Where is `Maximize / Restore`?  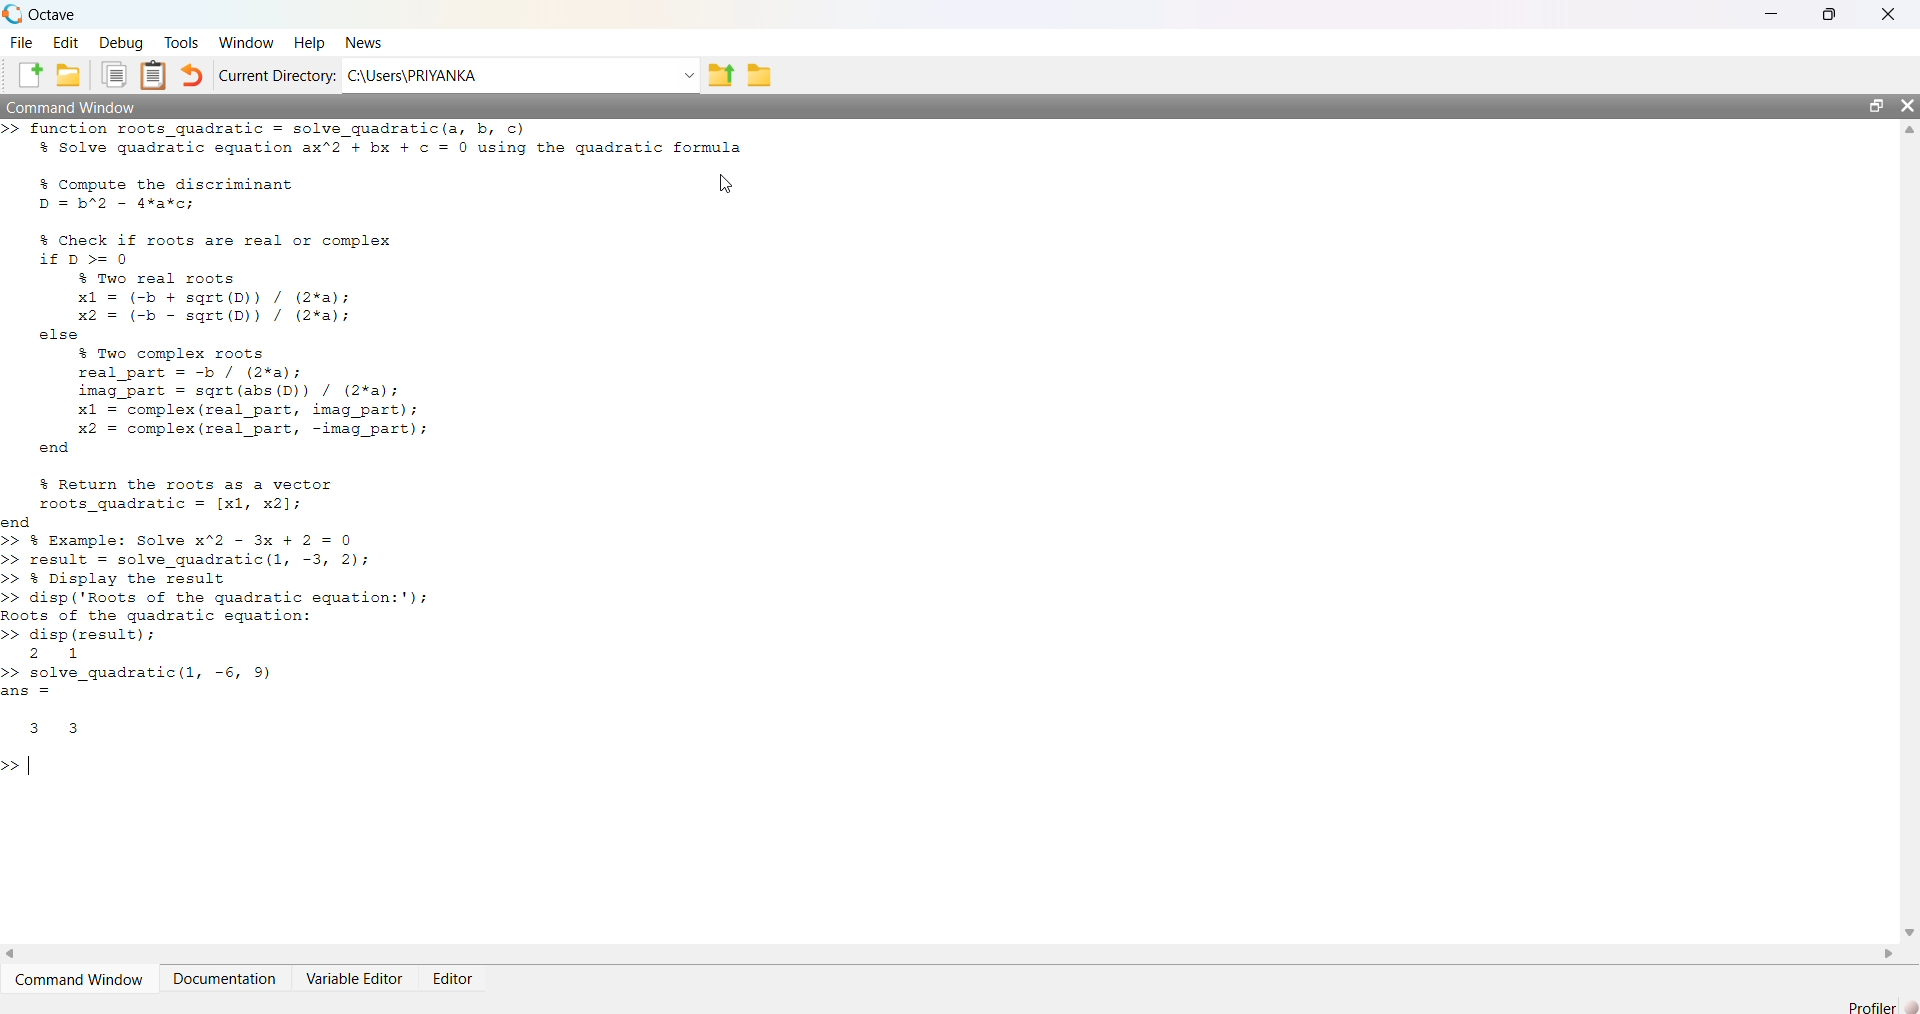
Maximize / Restore is located at coordinates (1834, 16).